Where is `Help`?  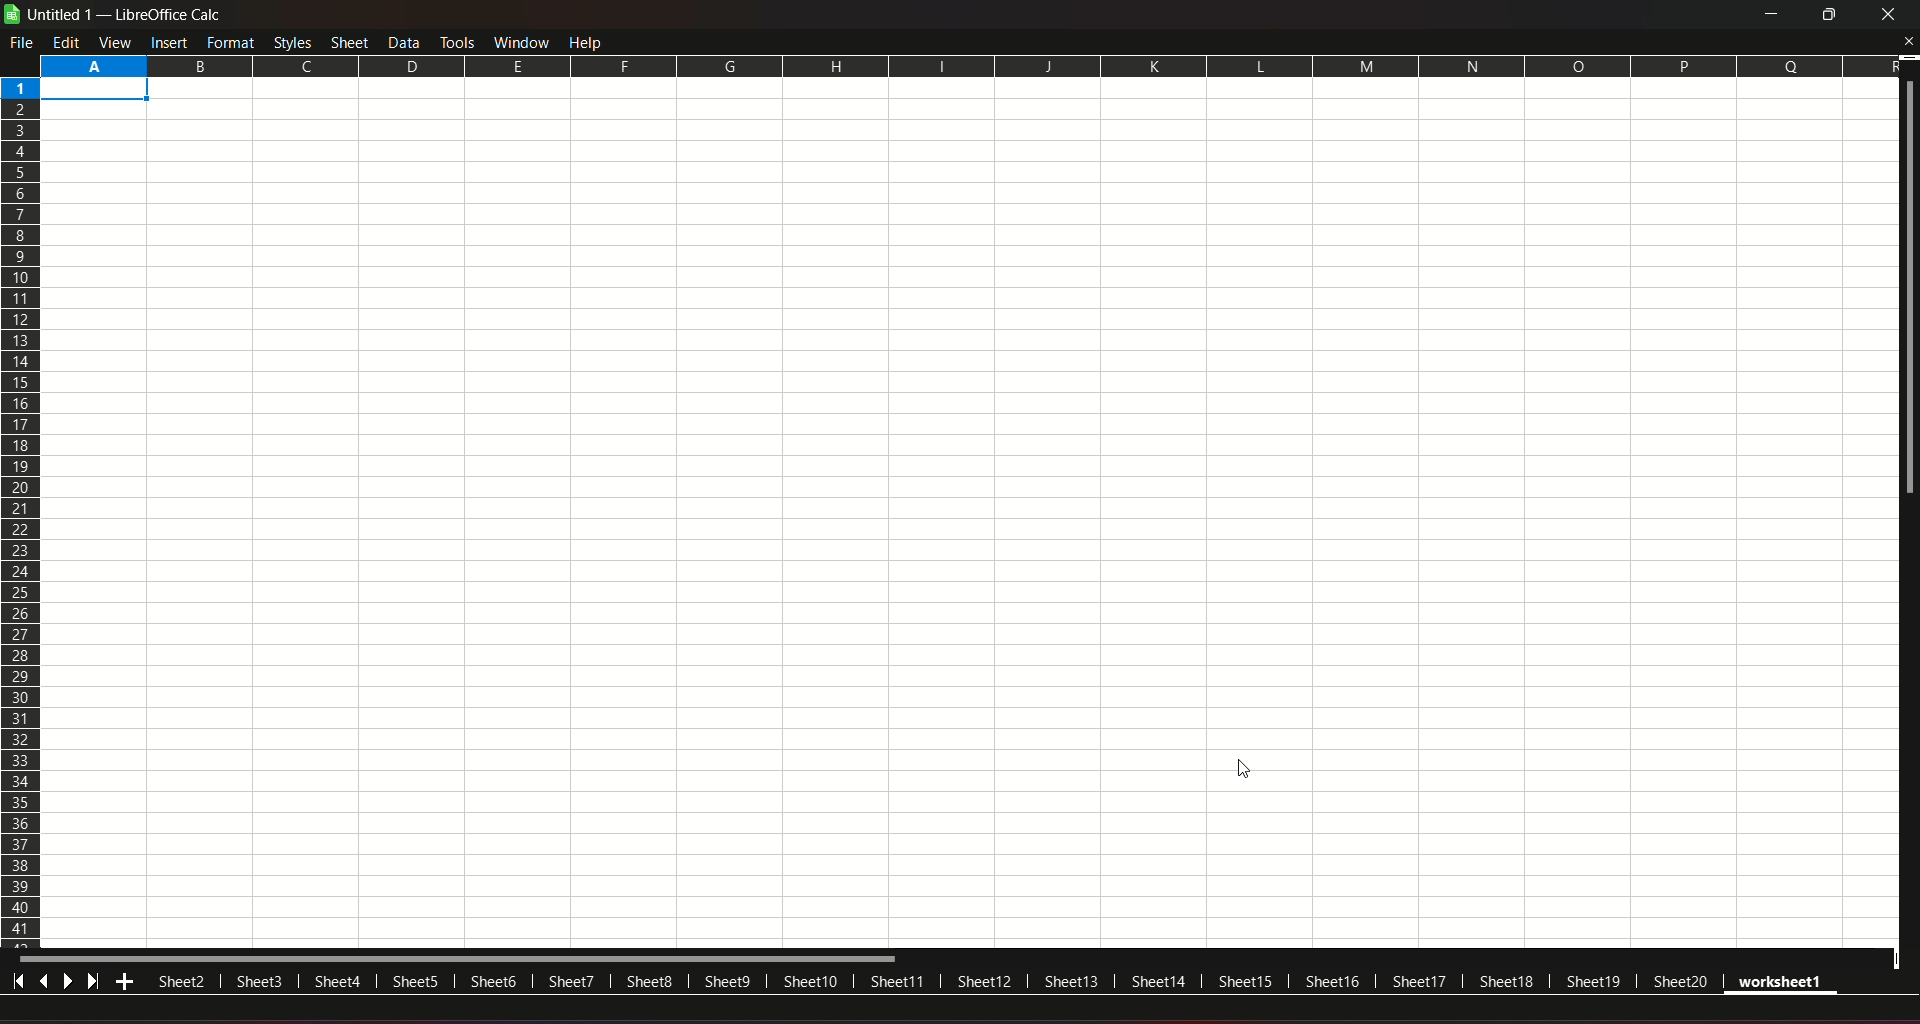
Help is located at coordinates (590, 41).